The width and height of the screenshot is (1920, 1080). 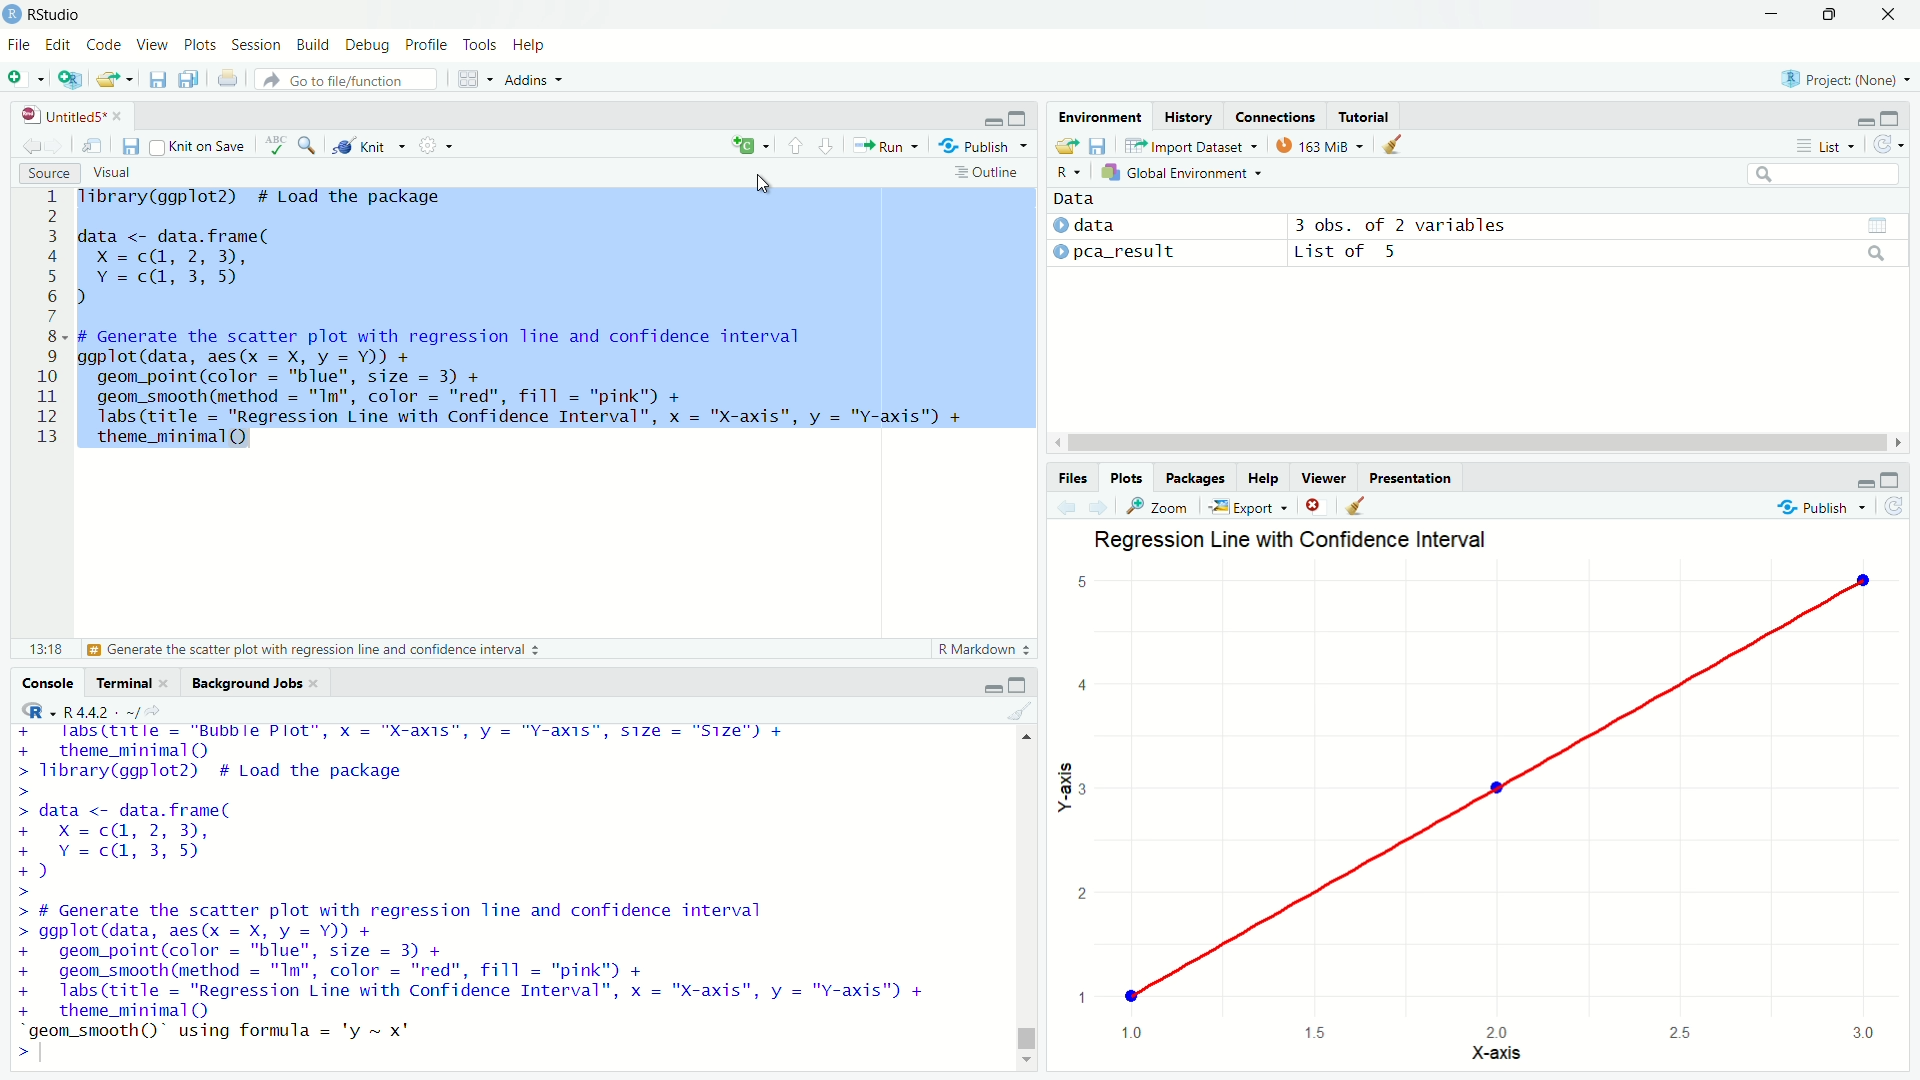 I want to click on Print the current file, so click(x=227, y=77).